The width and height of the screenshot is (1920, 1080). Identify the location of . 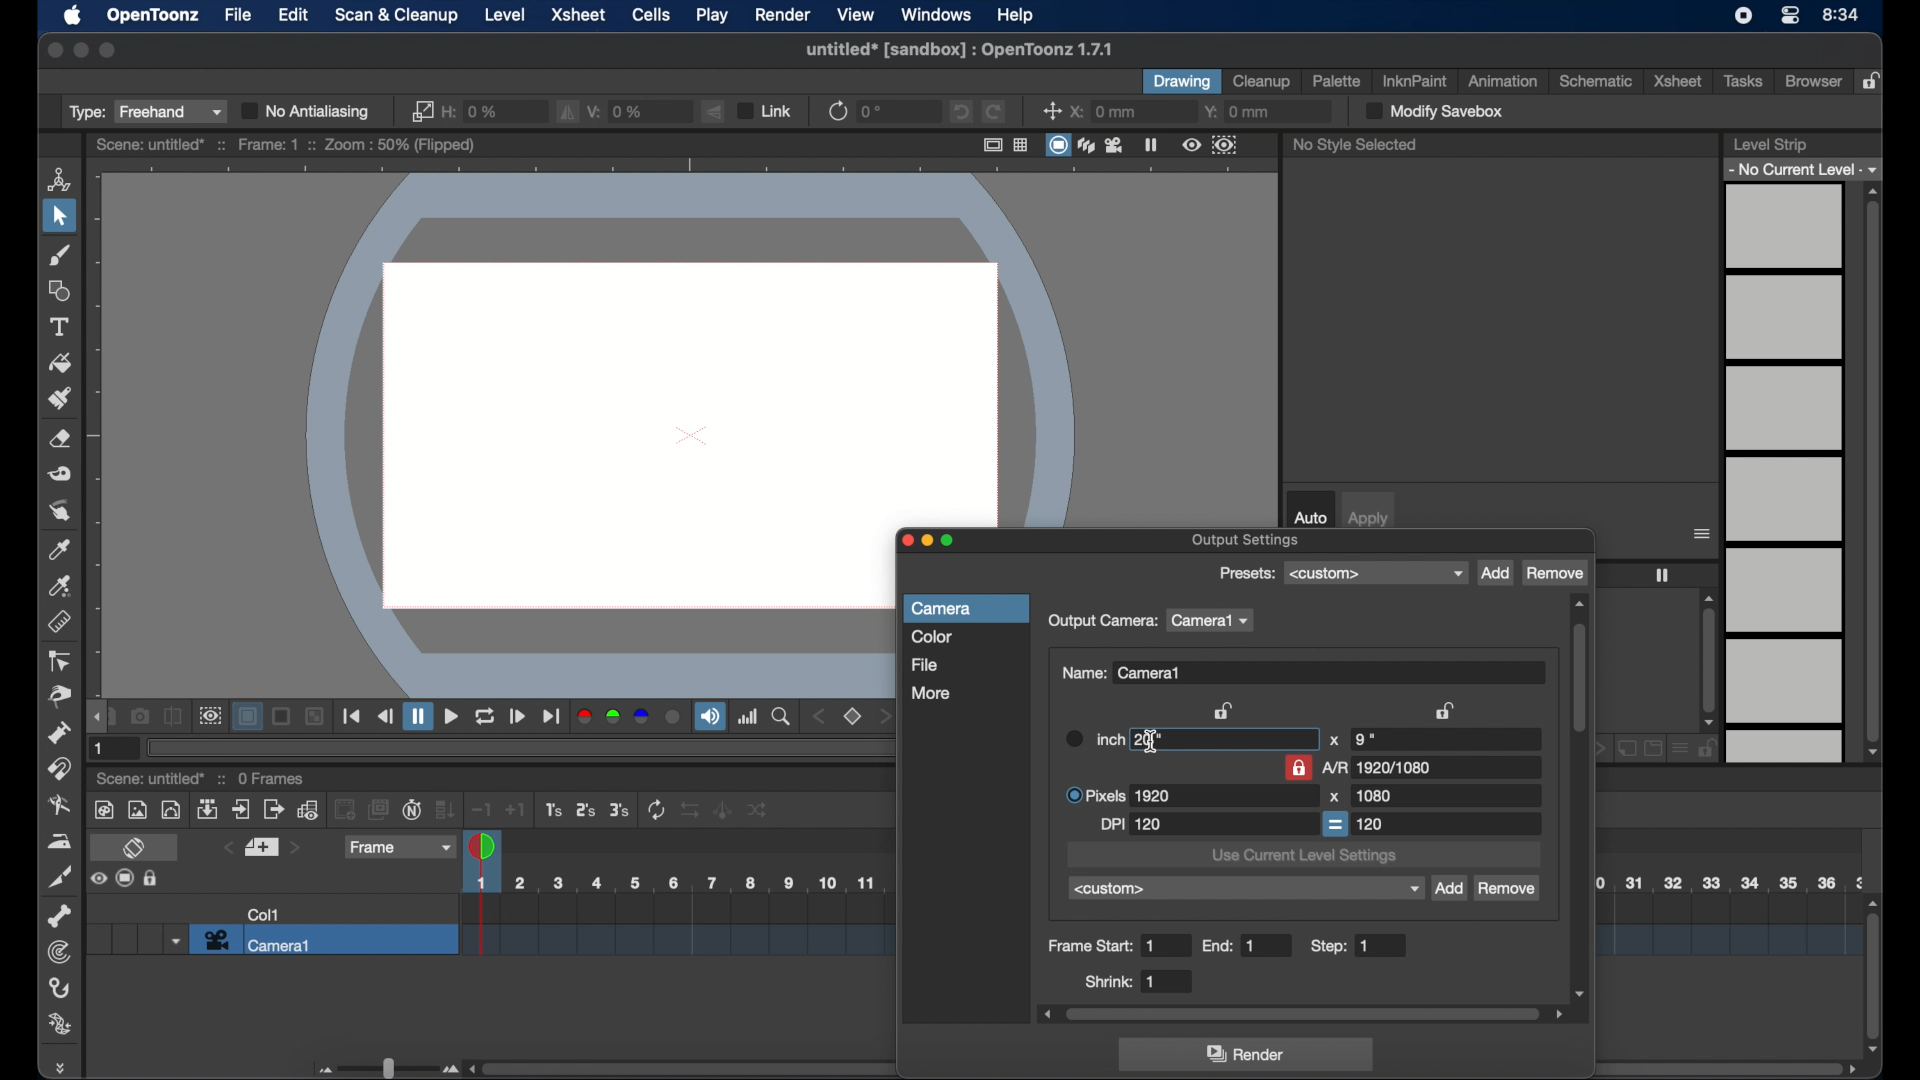
(419, 718).